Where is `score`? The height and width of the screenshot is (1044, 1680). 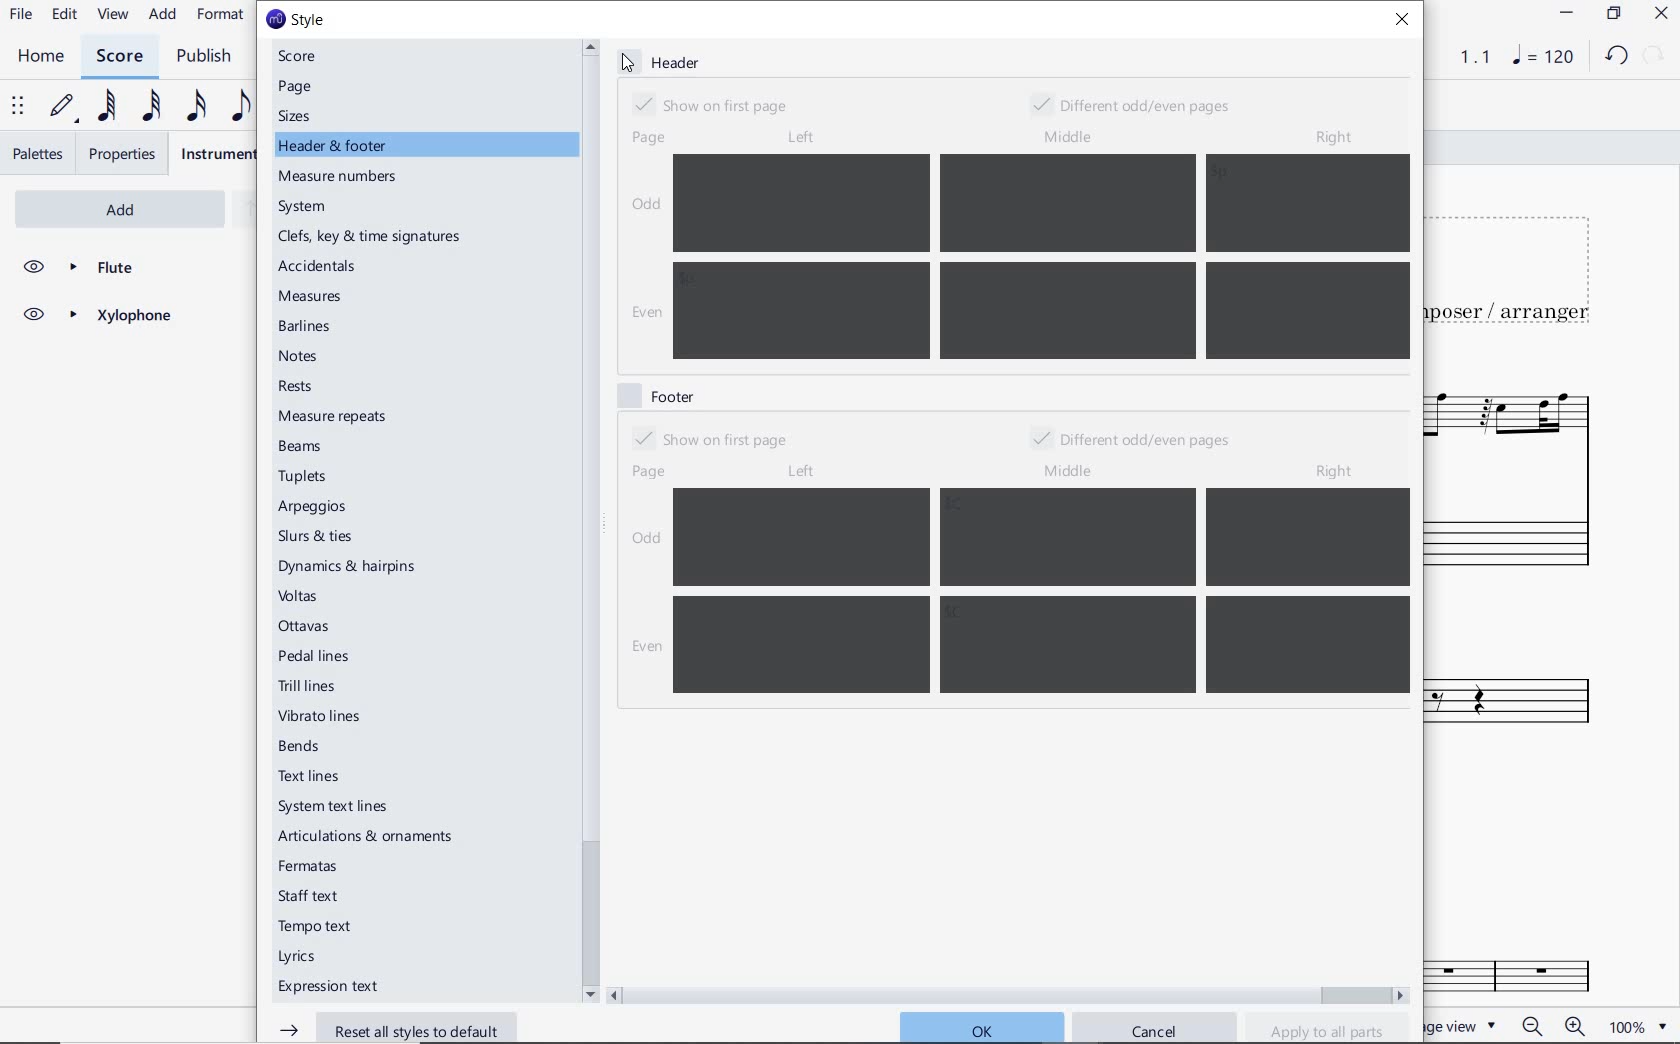 score is located at coordinates (305, 56).